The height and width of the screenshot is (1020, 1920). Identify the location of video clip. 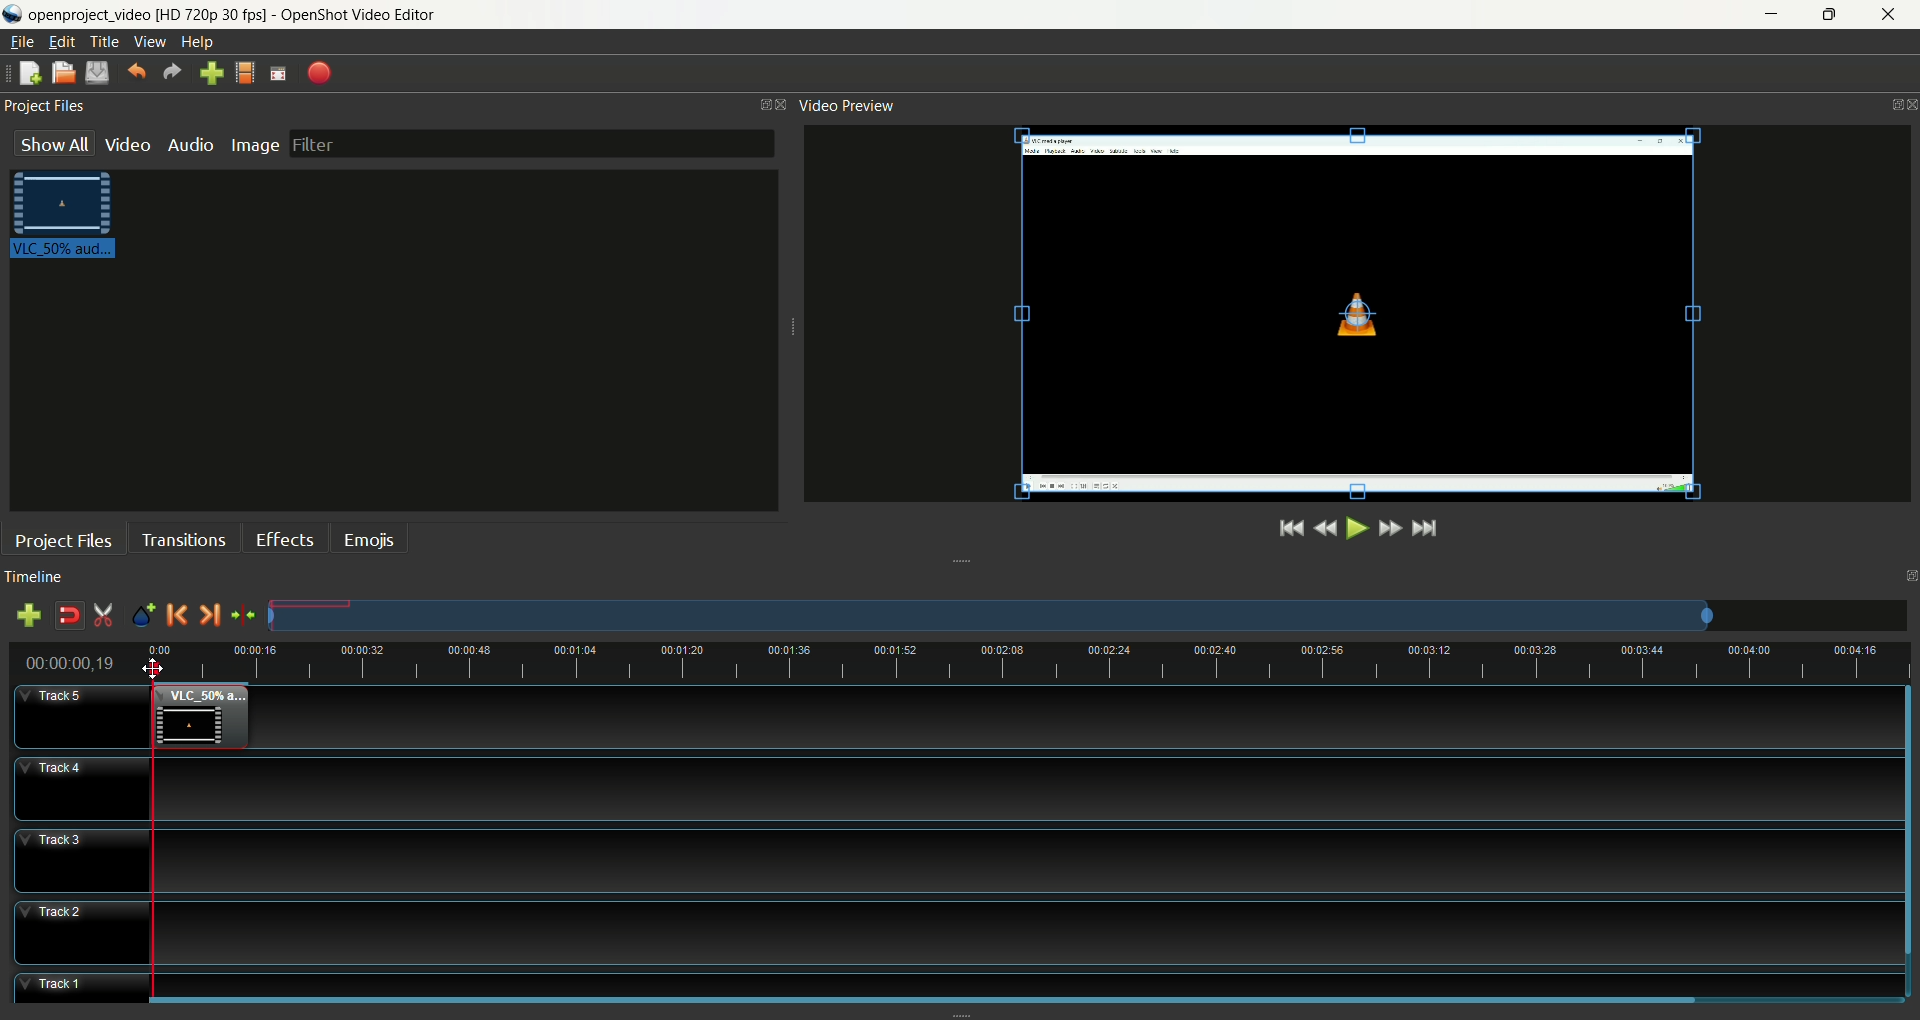
(199, 718).